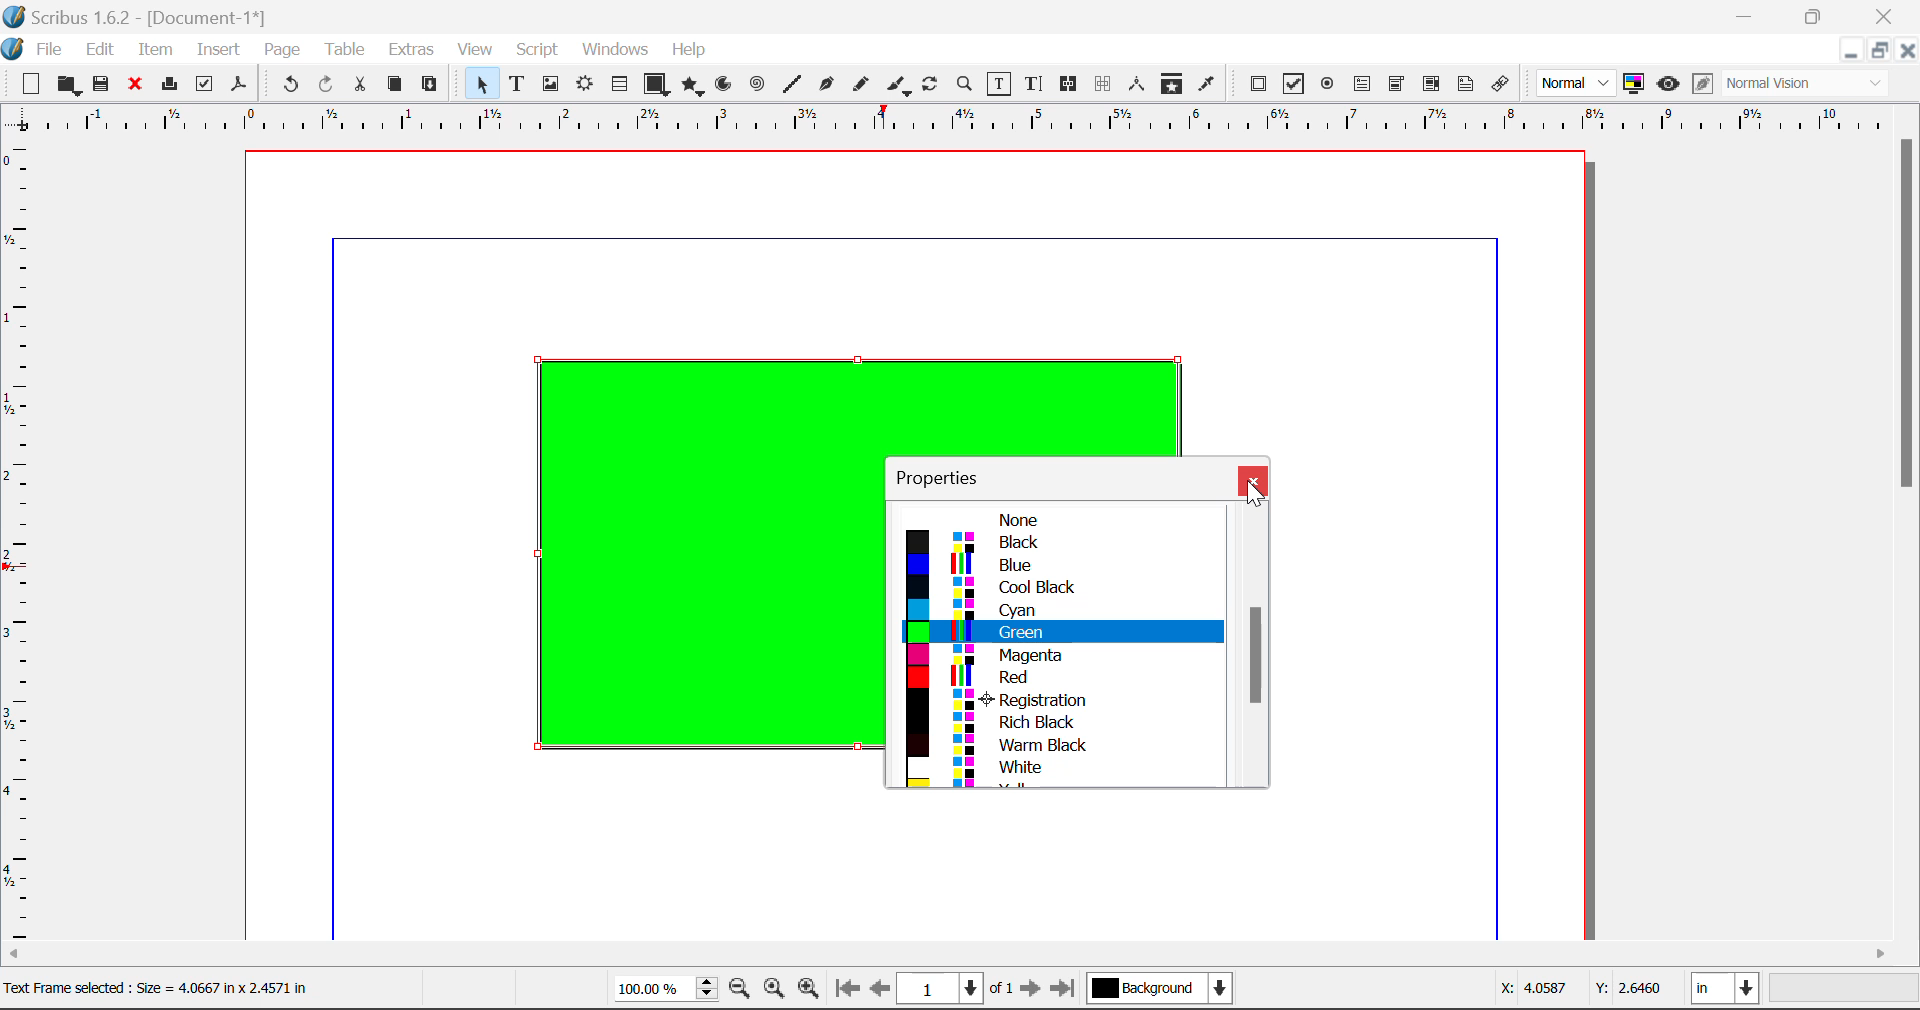  Describe the element at coordinates (36, 47) in the screenshot. I see `File` at that location.